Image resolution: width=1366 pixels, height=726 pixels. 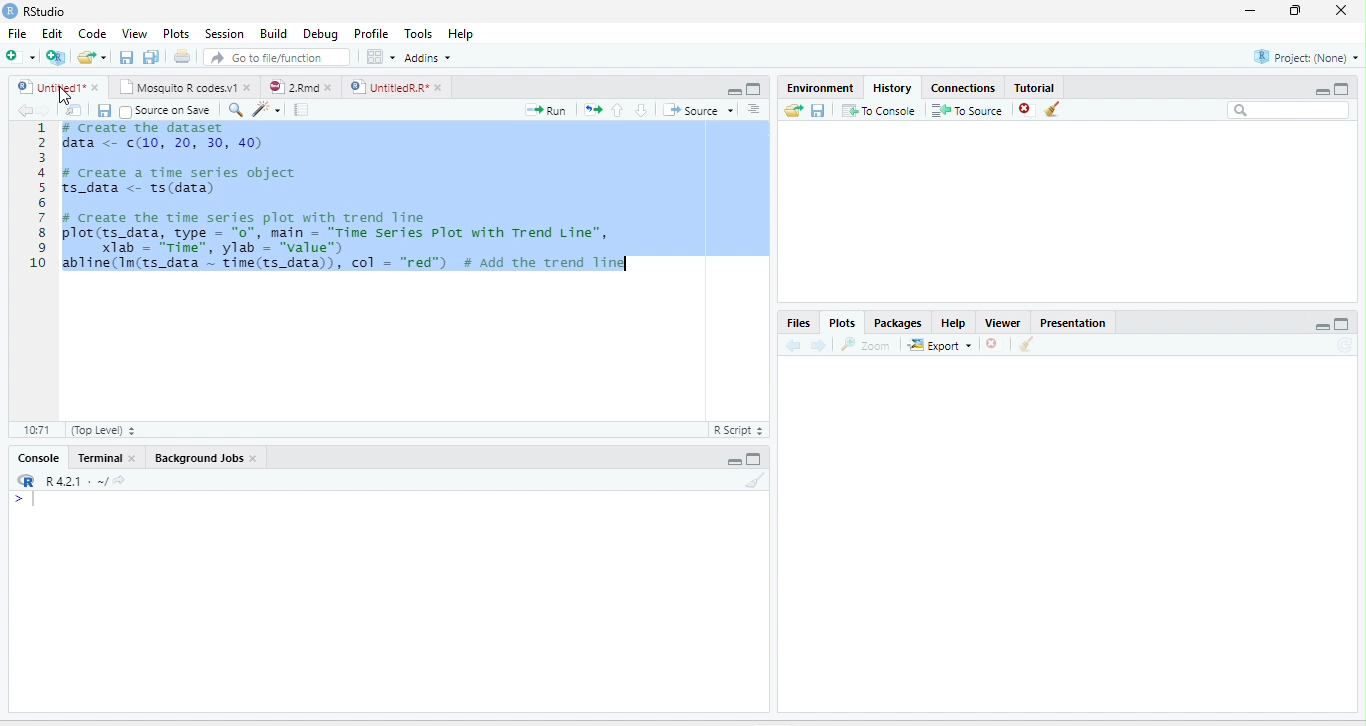 What do you see at coordinates (1003, 322) in the screenshot?
I see `Viewer` at bounding box center [1003, 322].